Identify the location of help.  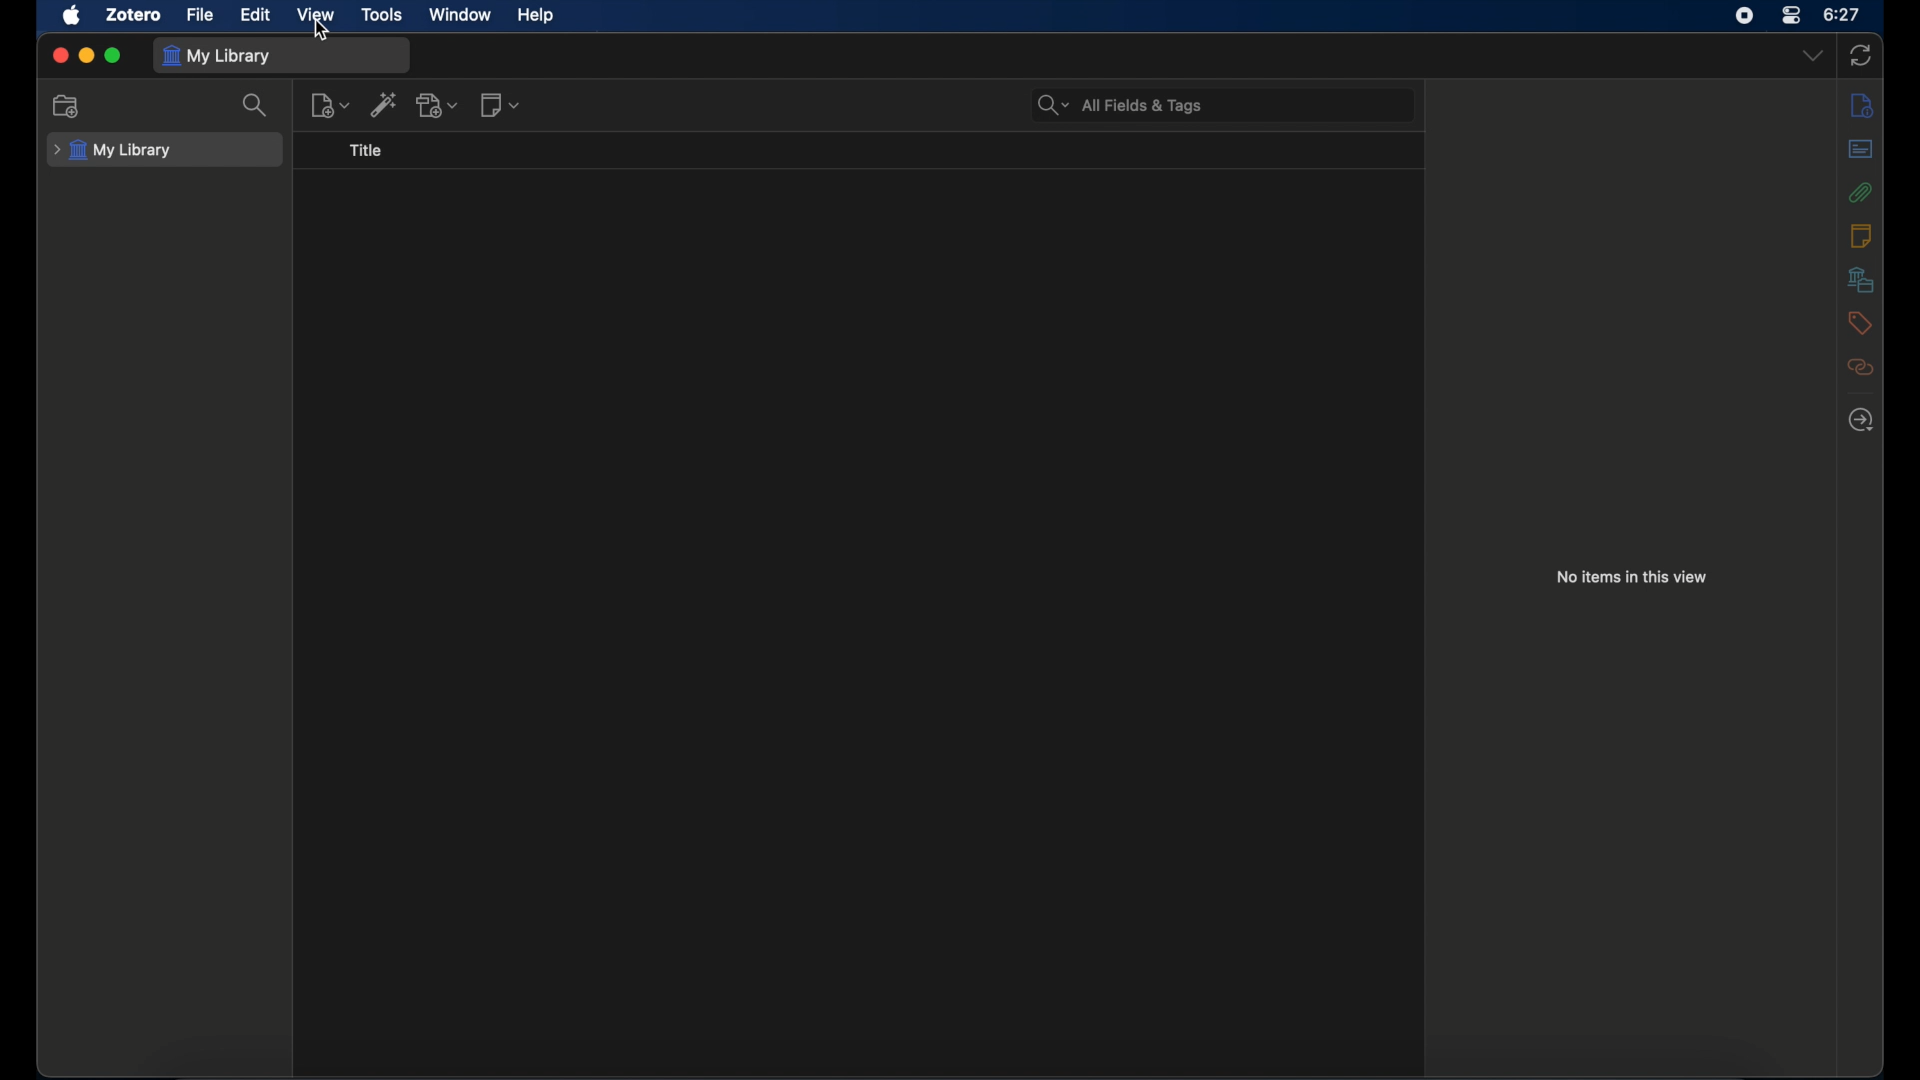
(536, 15).